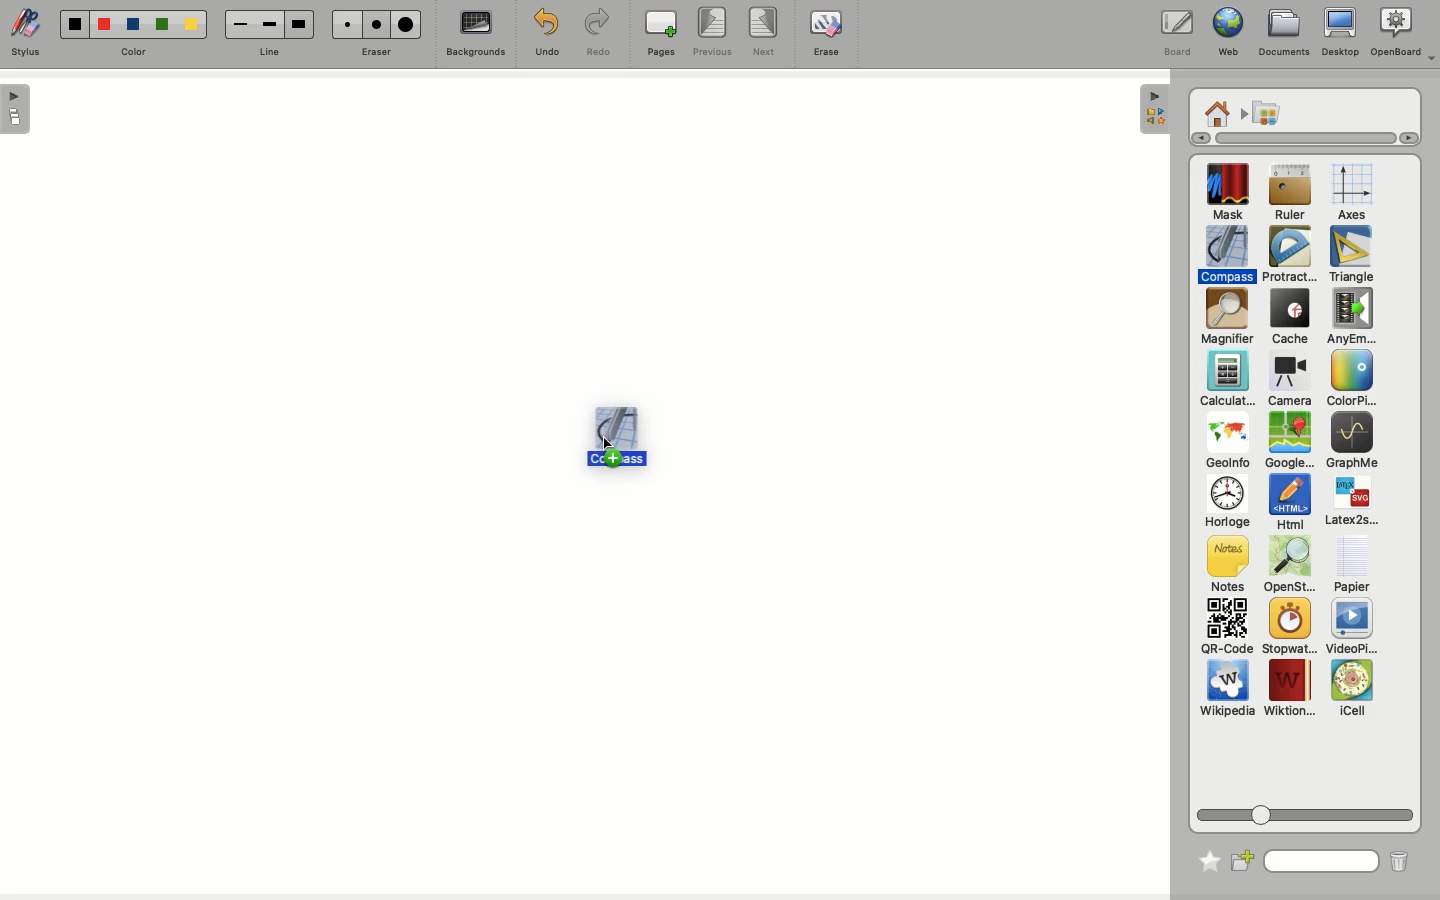  I want to click on Wiktion, so click(1290, 689).